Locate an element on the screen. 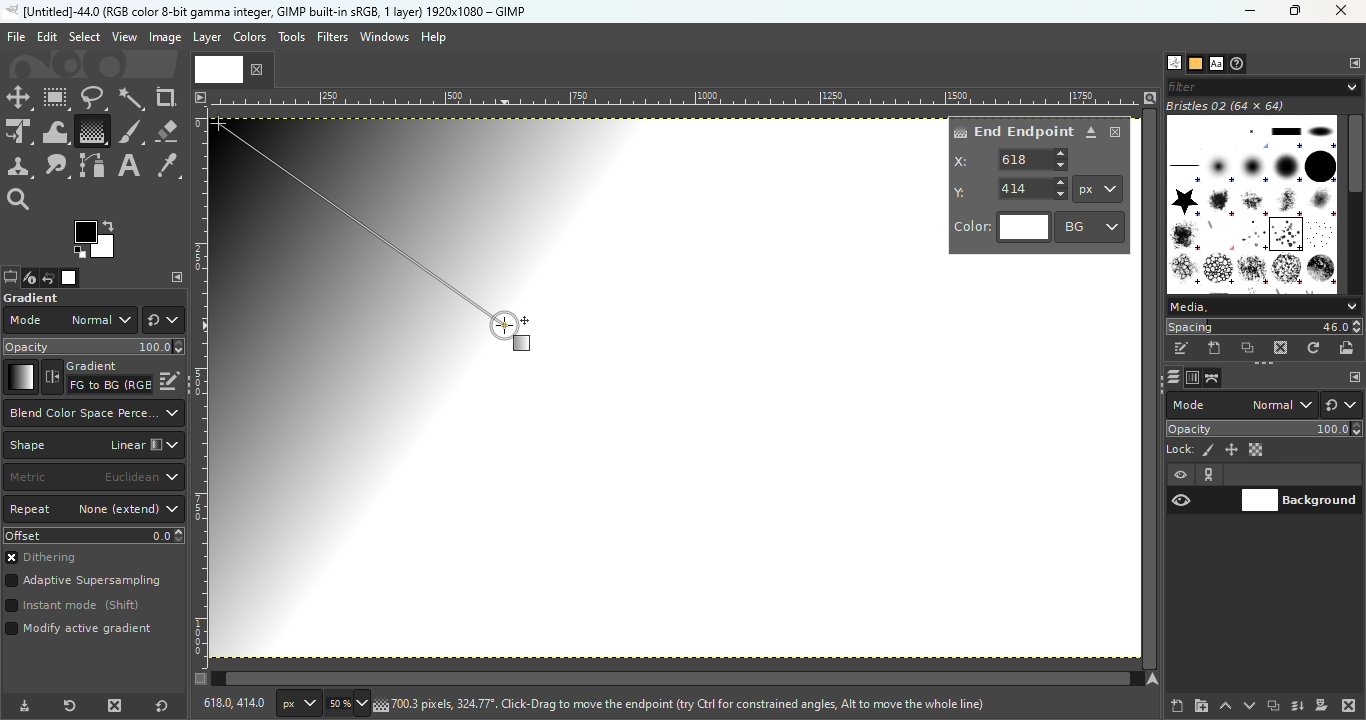  Rectangle select tool is located at coordinates (57, 99).